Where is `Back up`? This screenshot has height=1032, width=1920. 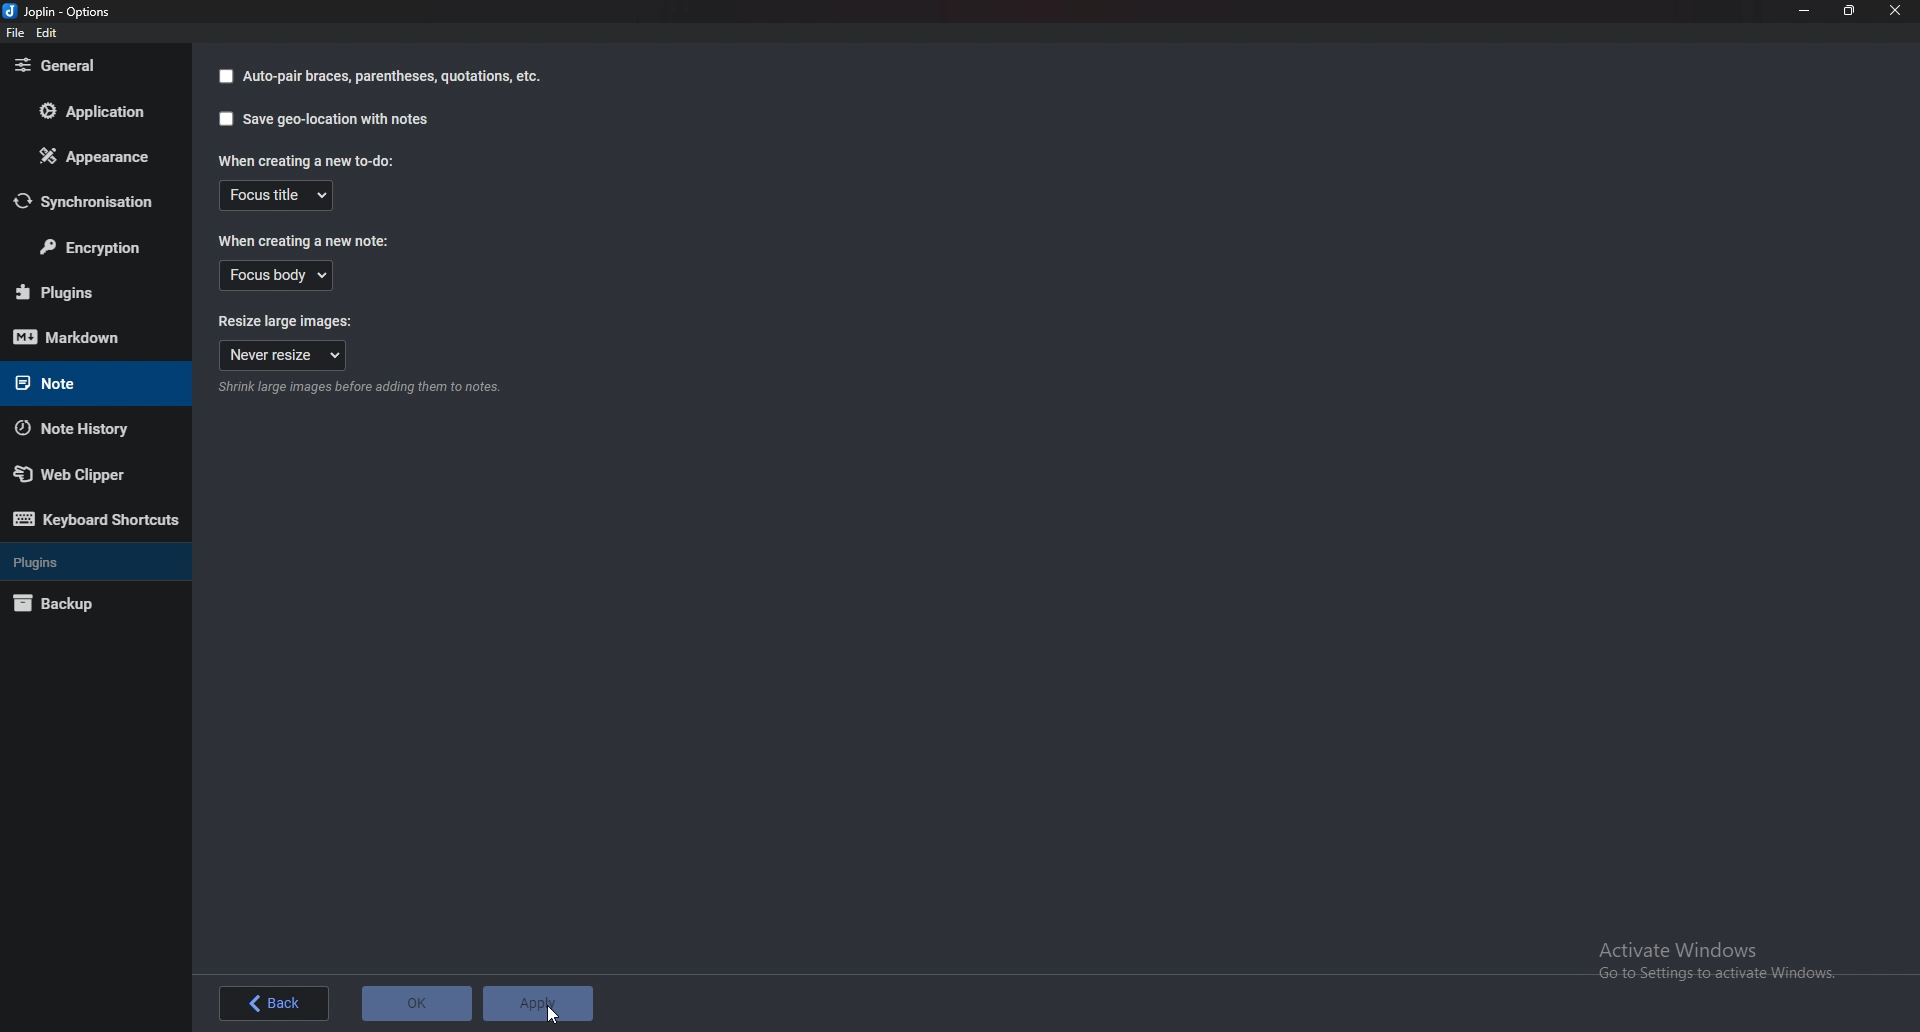 Back up is located at coordinates (83, 603).